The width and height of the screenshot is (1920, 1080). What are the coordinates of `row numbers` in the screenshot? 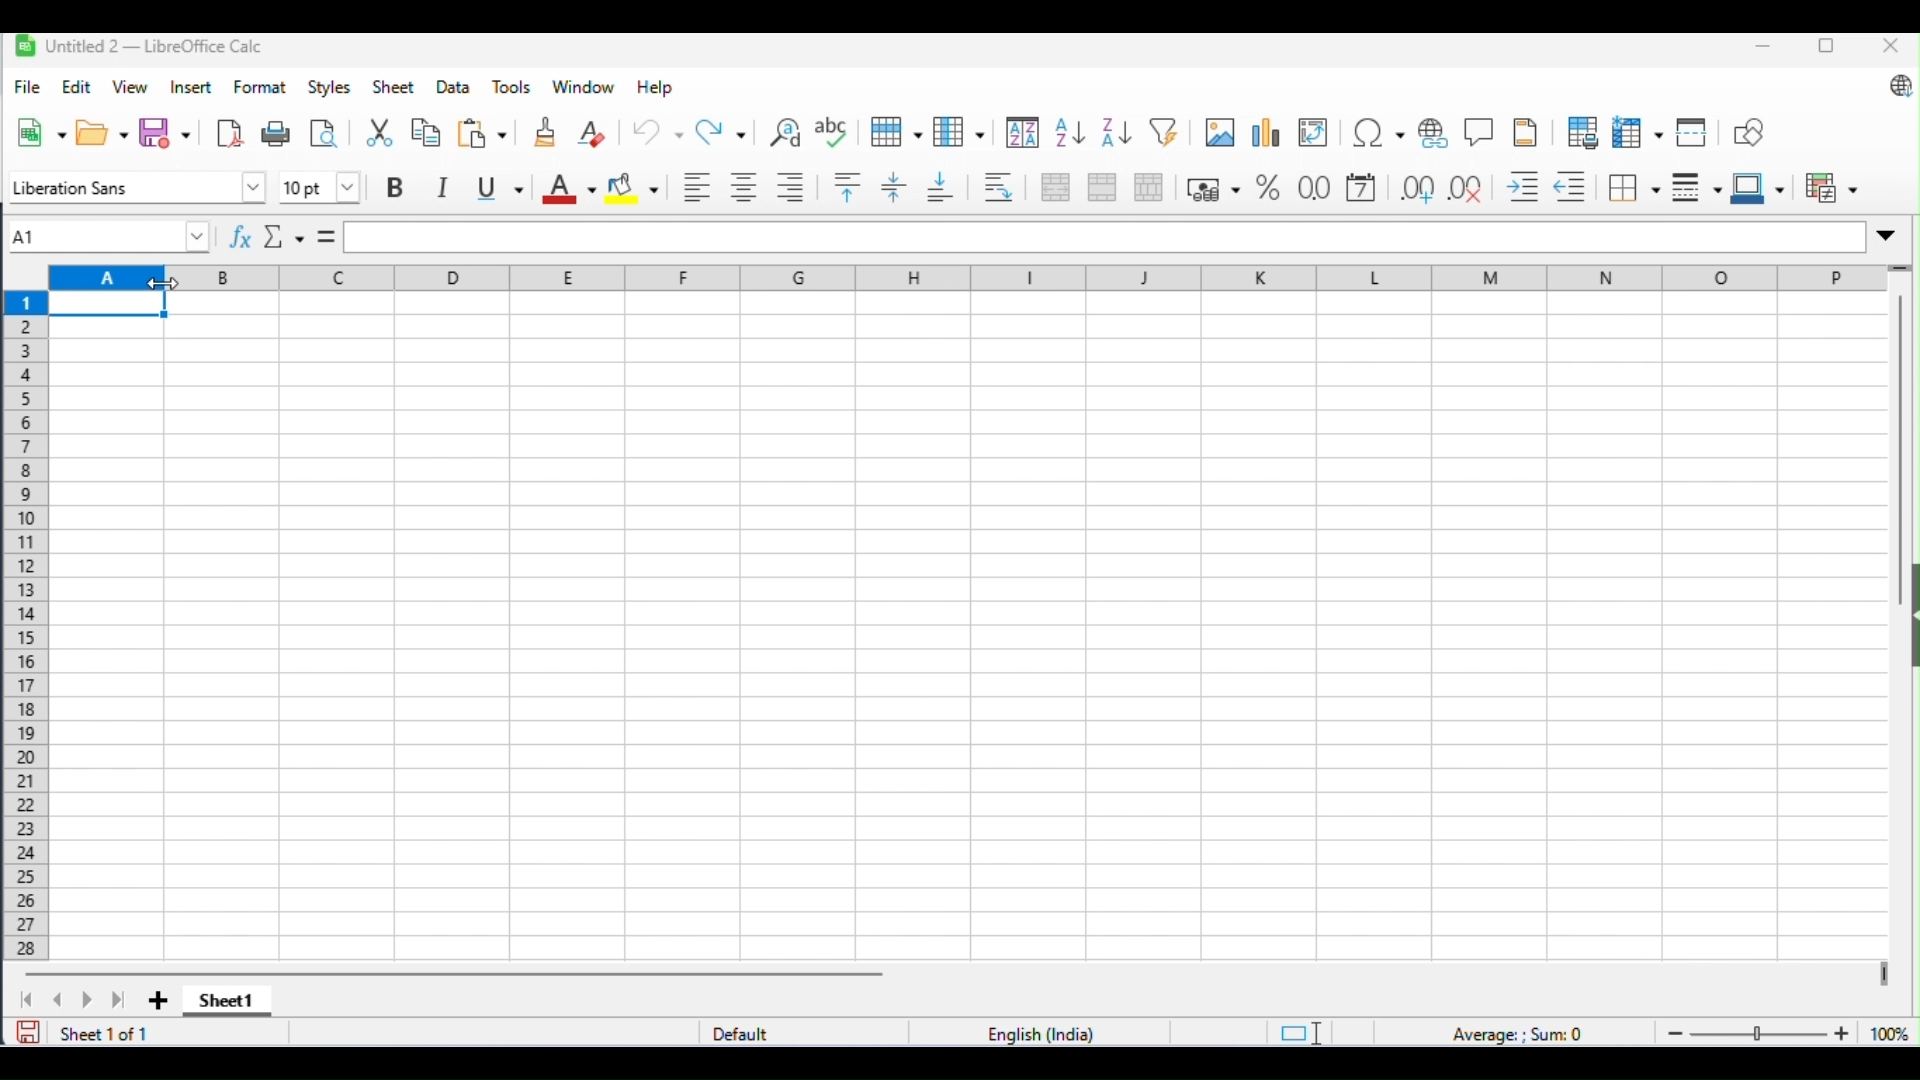 It's located at (24, 625).